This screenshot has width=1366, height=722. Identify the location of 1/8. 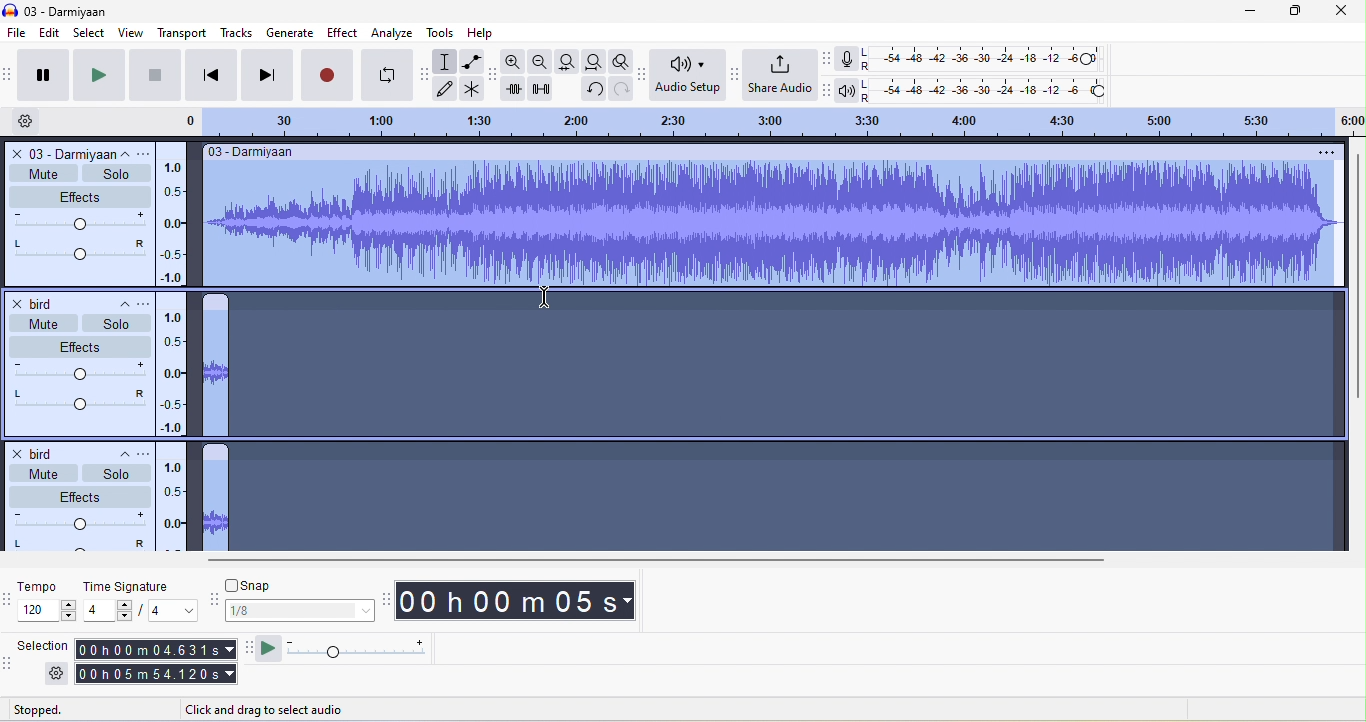
(299, 613).